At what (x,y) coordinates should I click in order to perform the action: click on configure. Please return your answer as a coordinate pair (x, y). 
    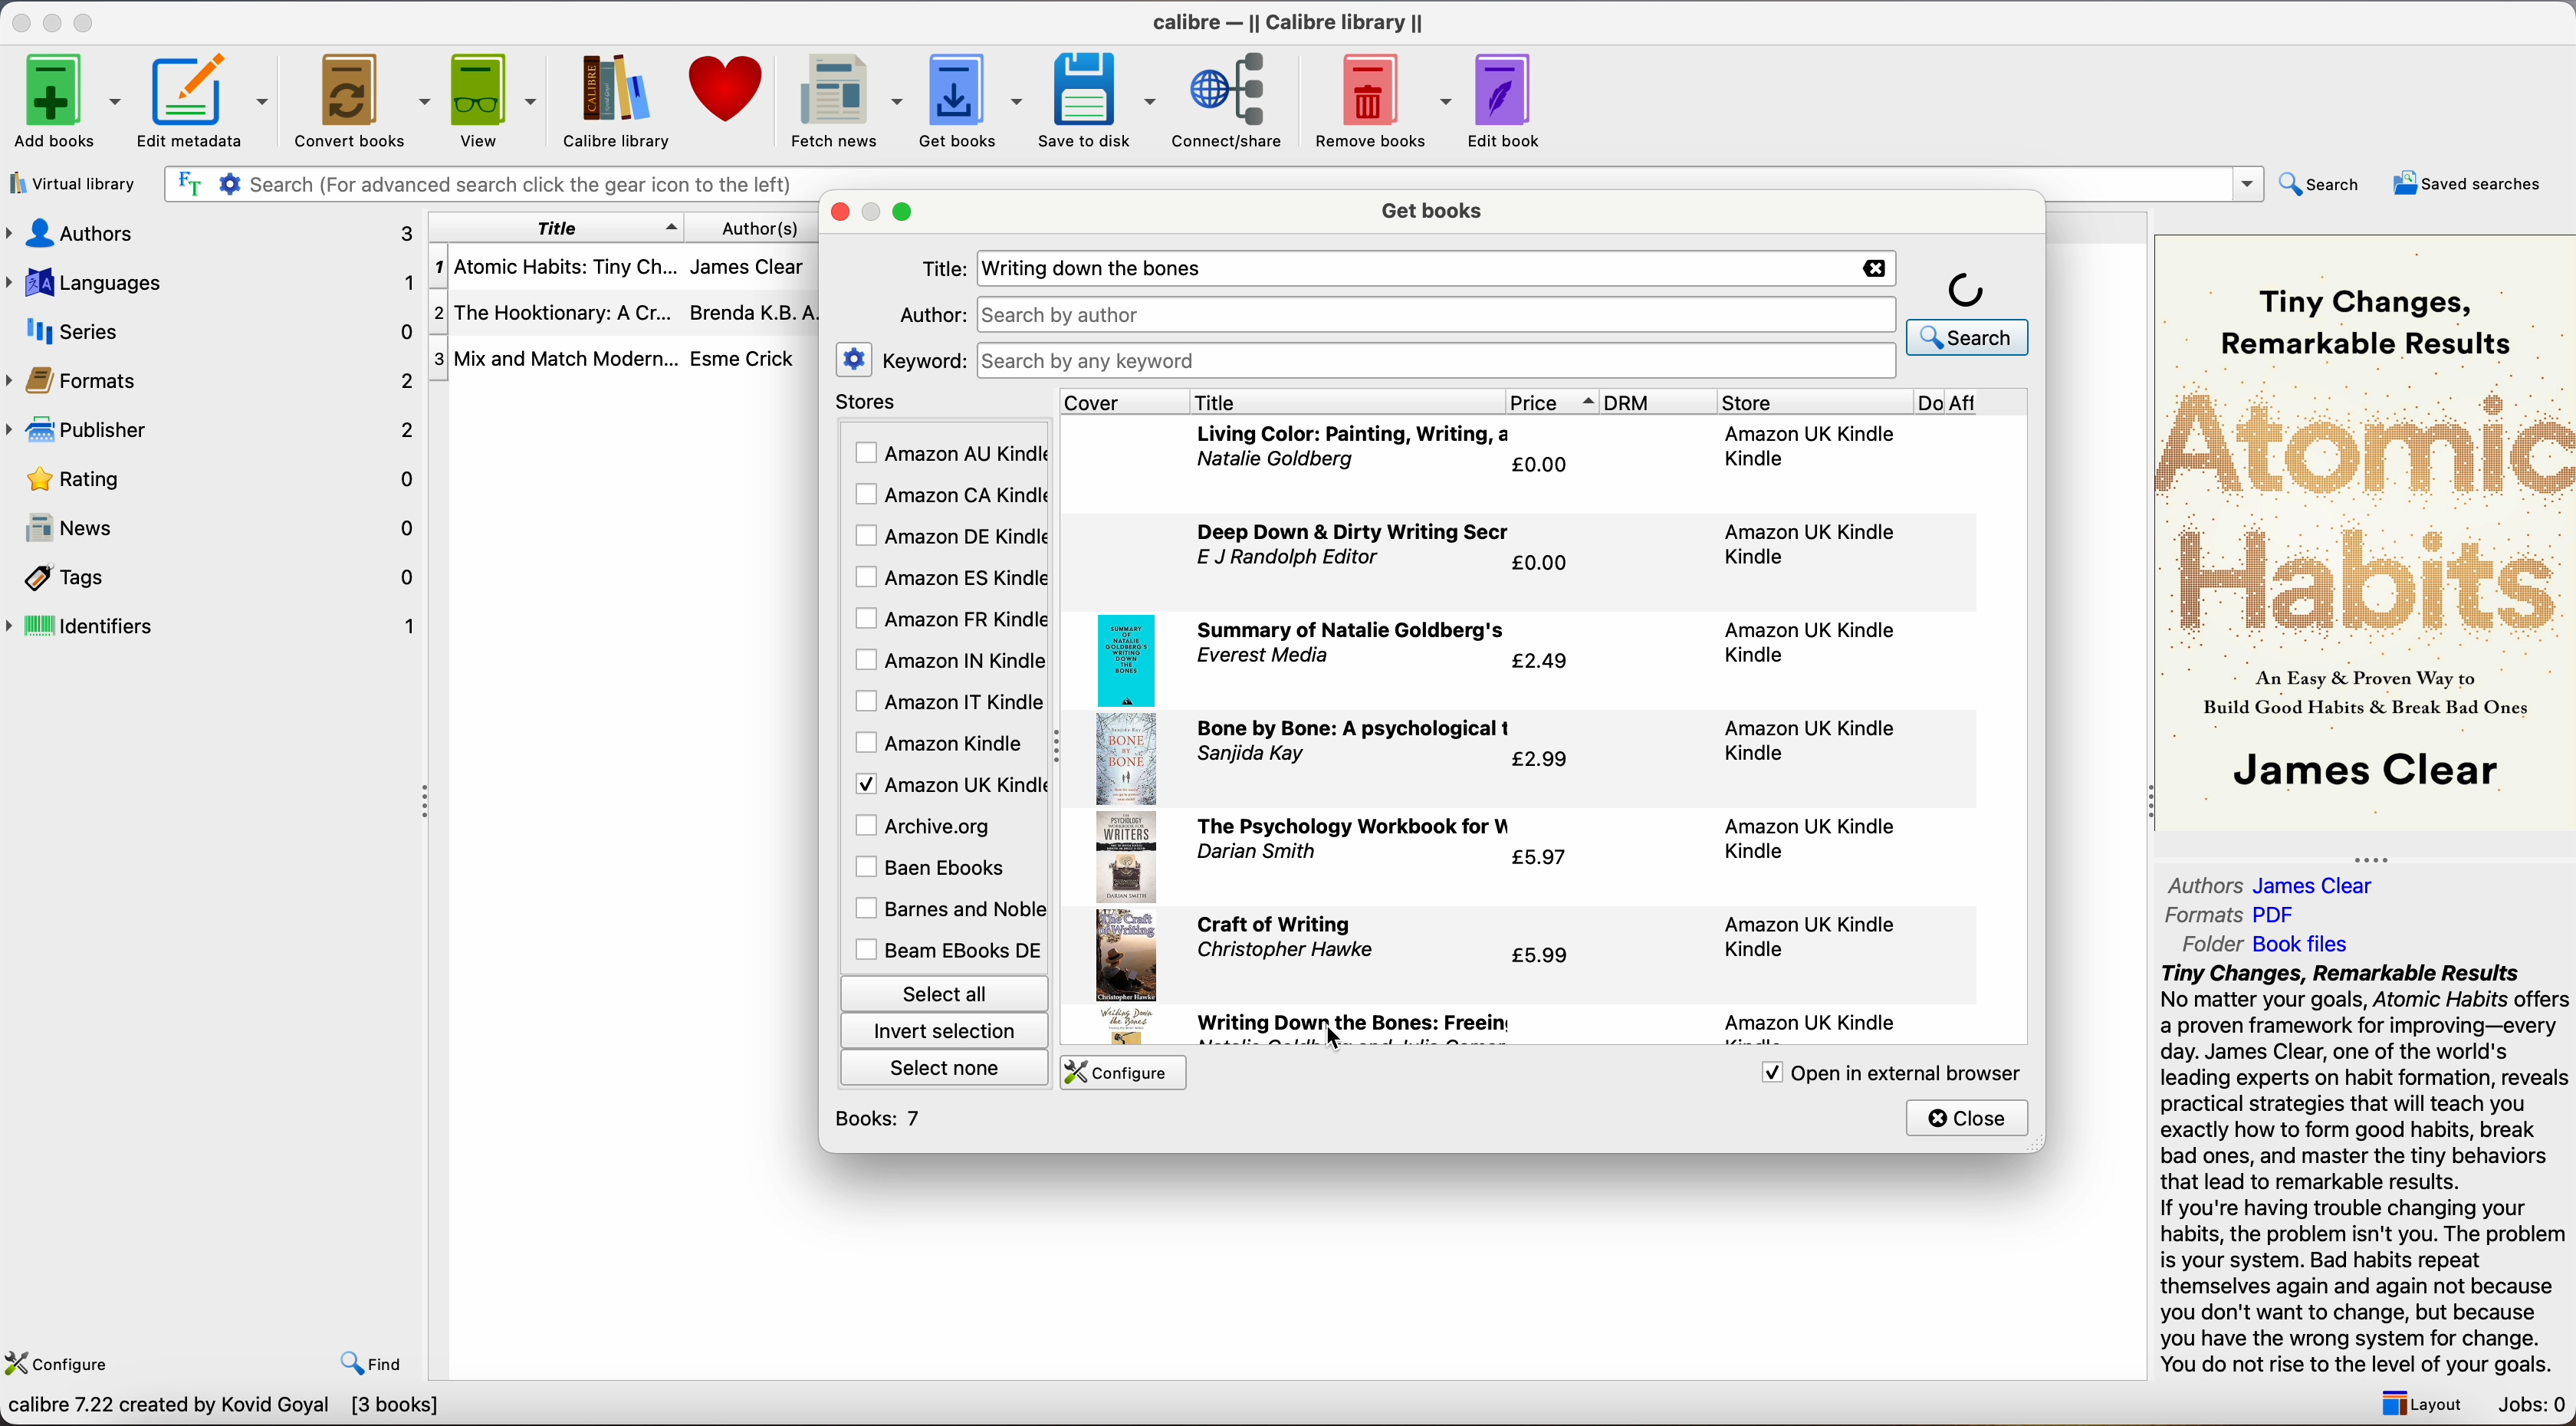
    Looking at the image, I should click on (63, 1359).